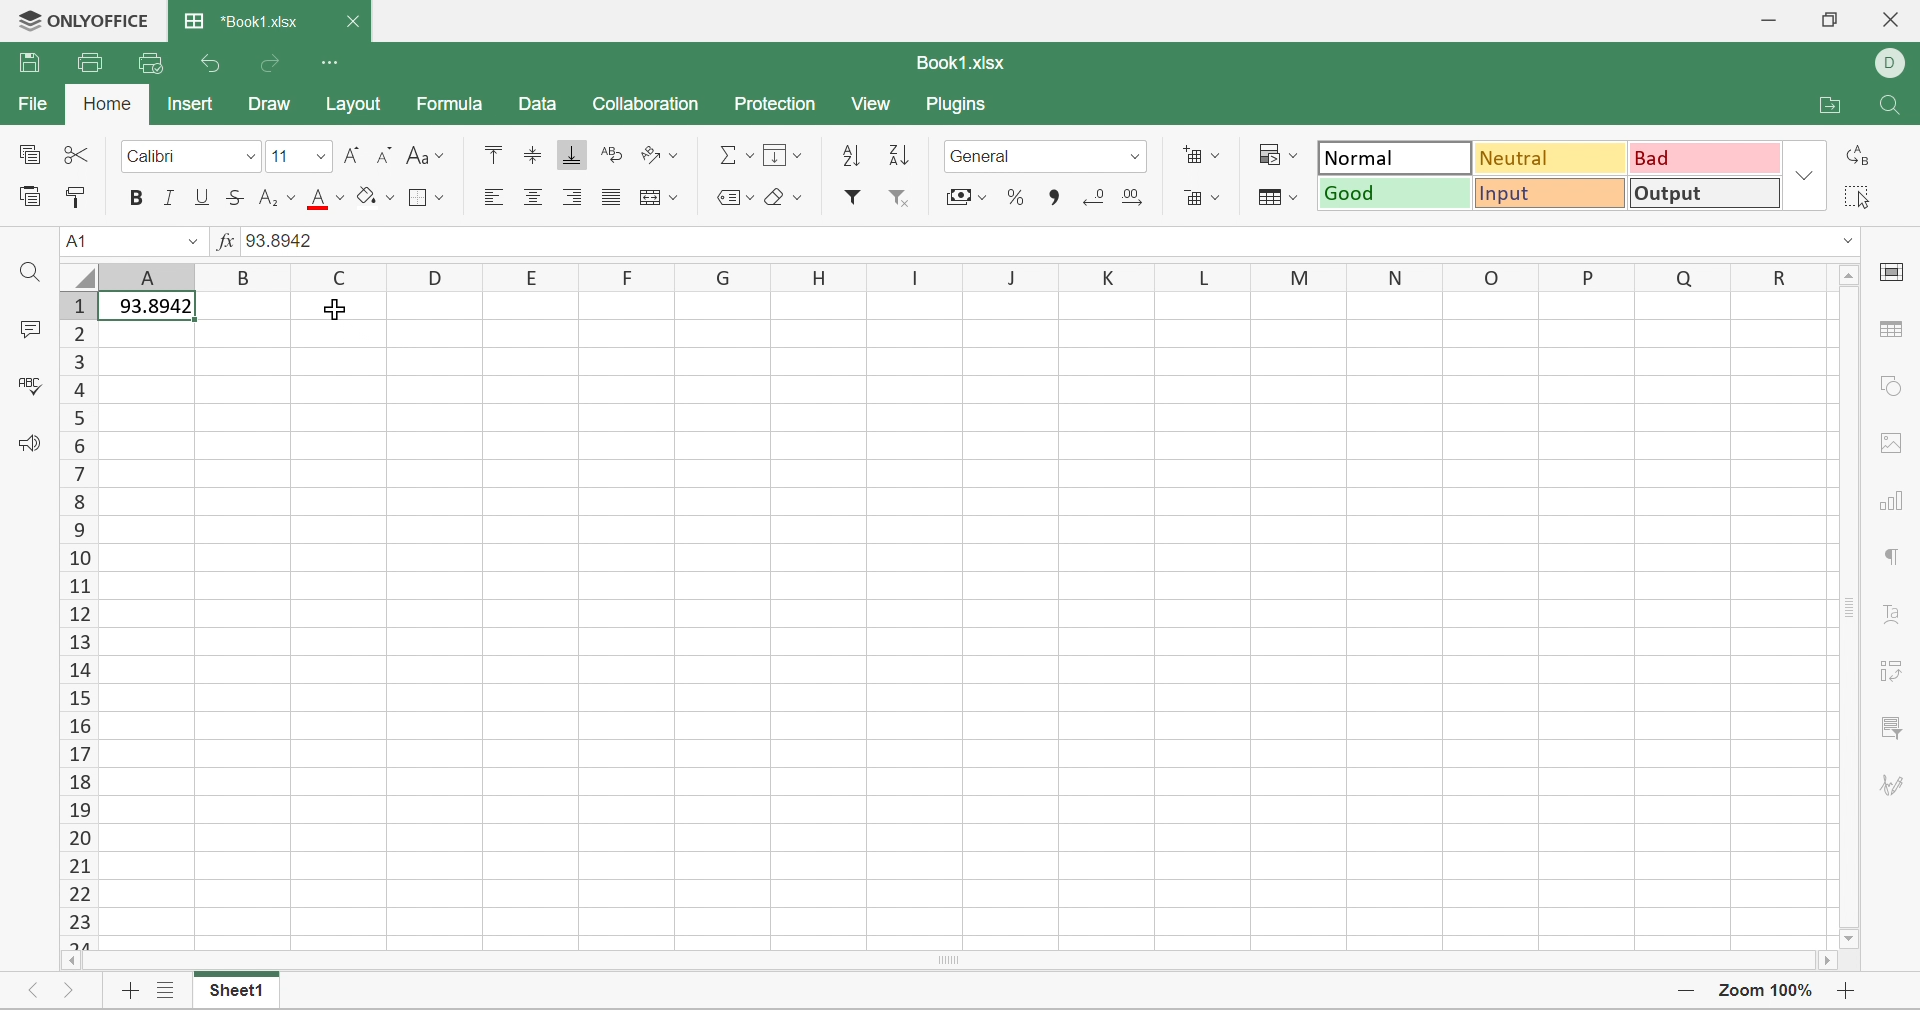  I want to click on Strikethrough, so click(237, 196).